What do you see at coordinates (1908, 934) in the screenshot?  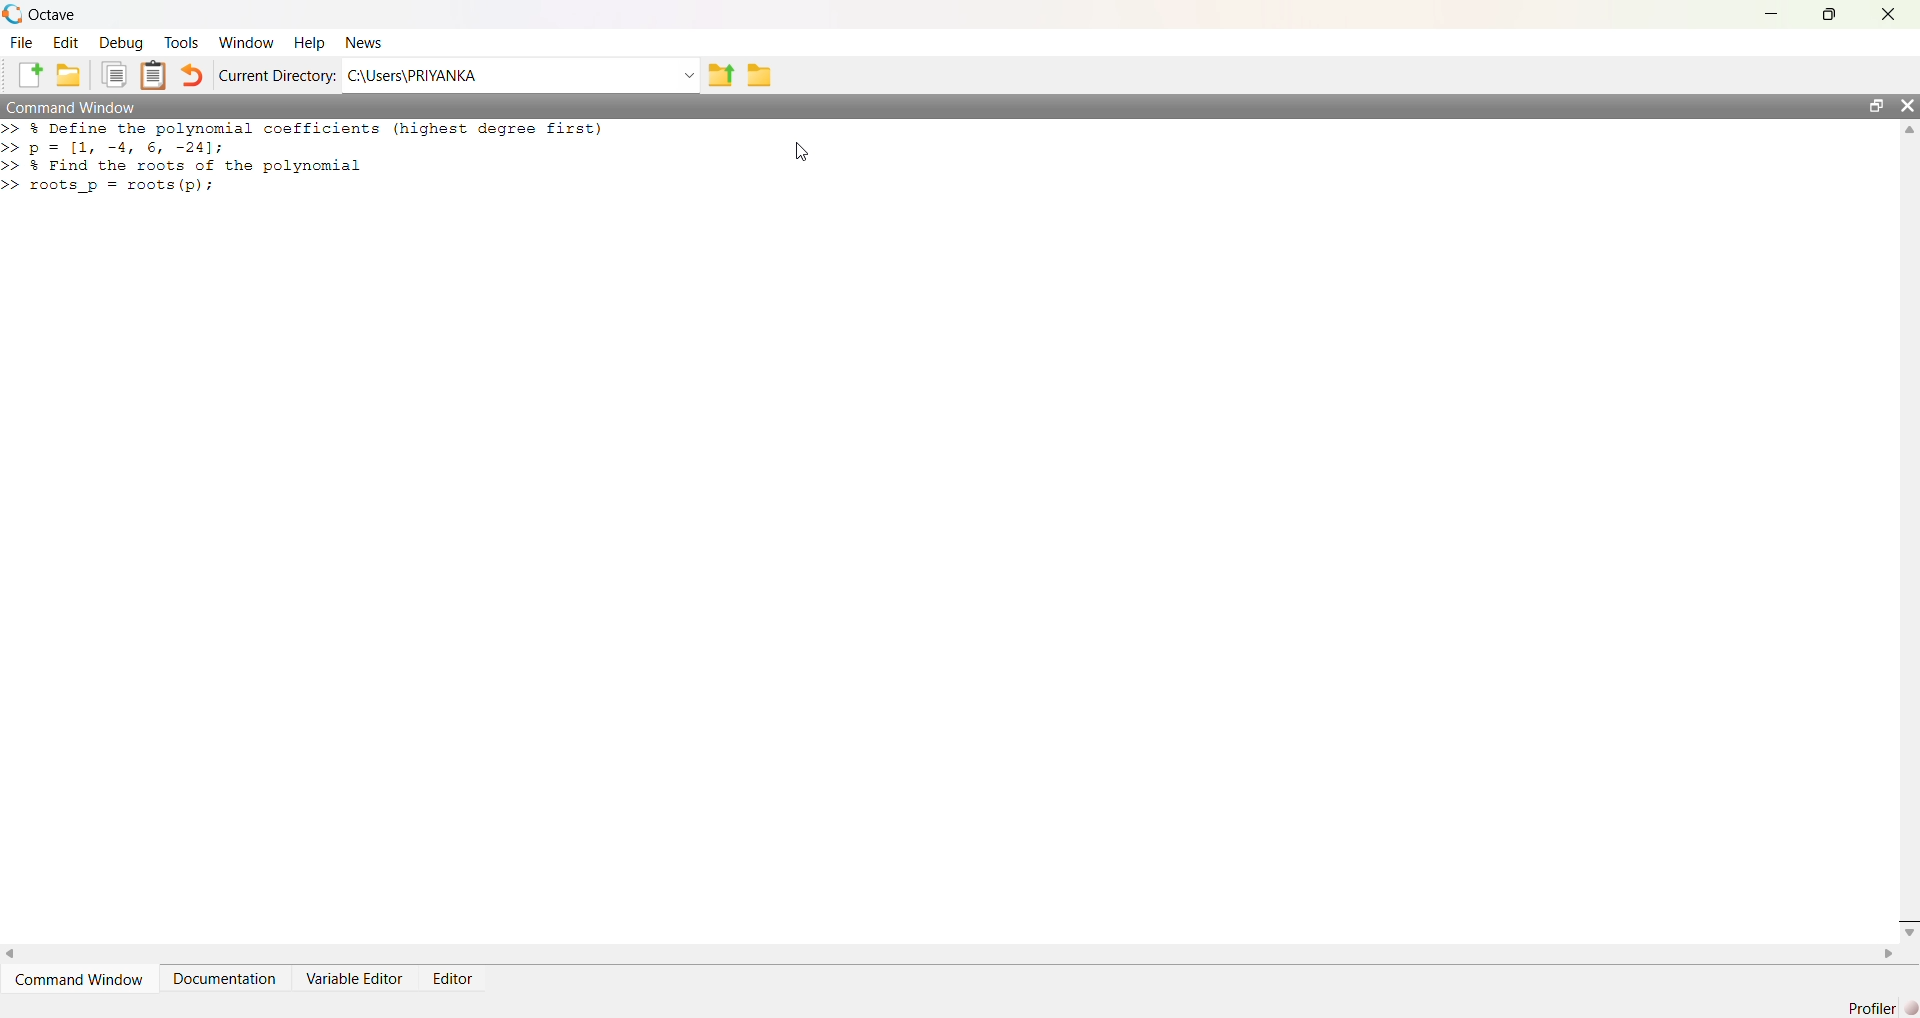 I see `Down Scroll` at bounding box center [1908, 934].